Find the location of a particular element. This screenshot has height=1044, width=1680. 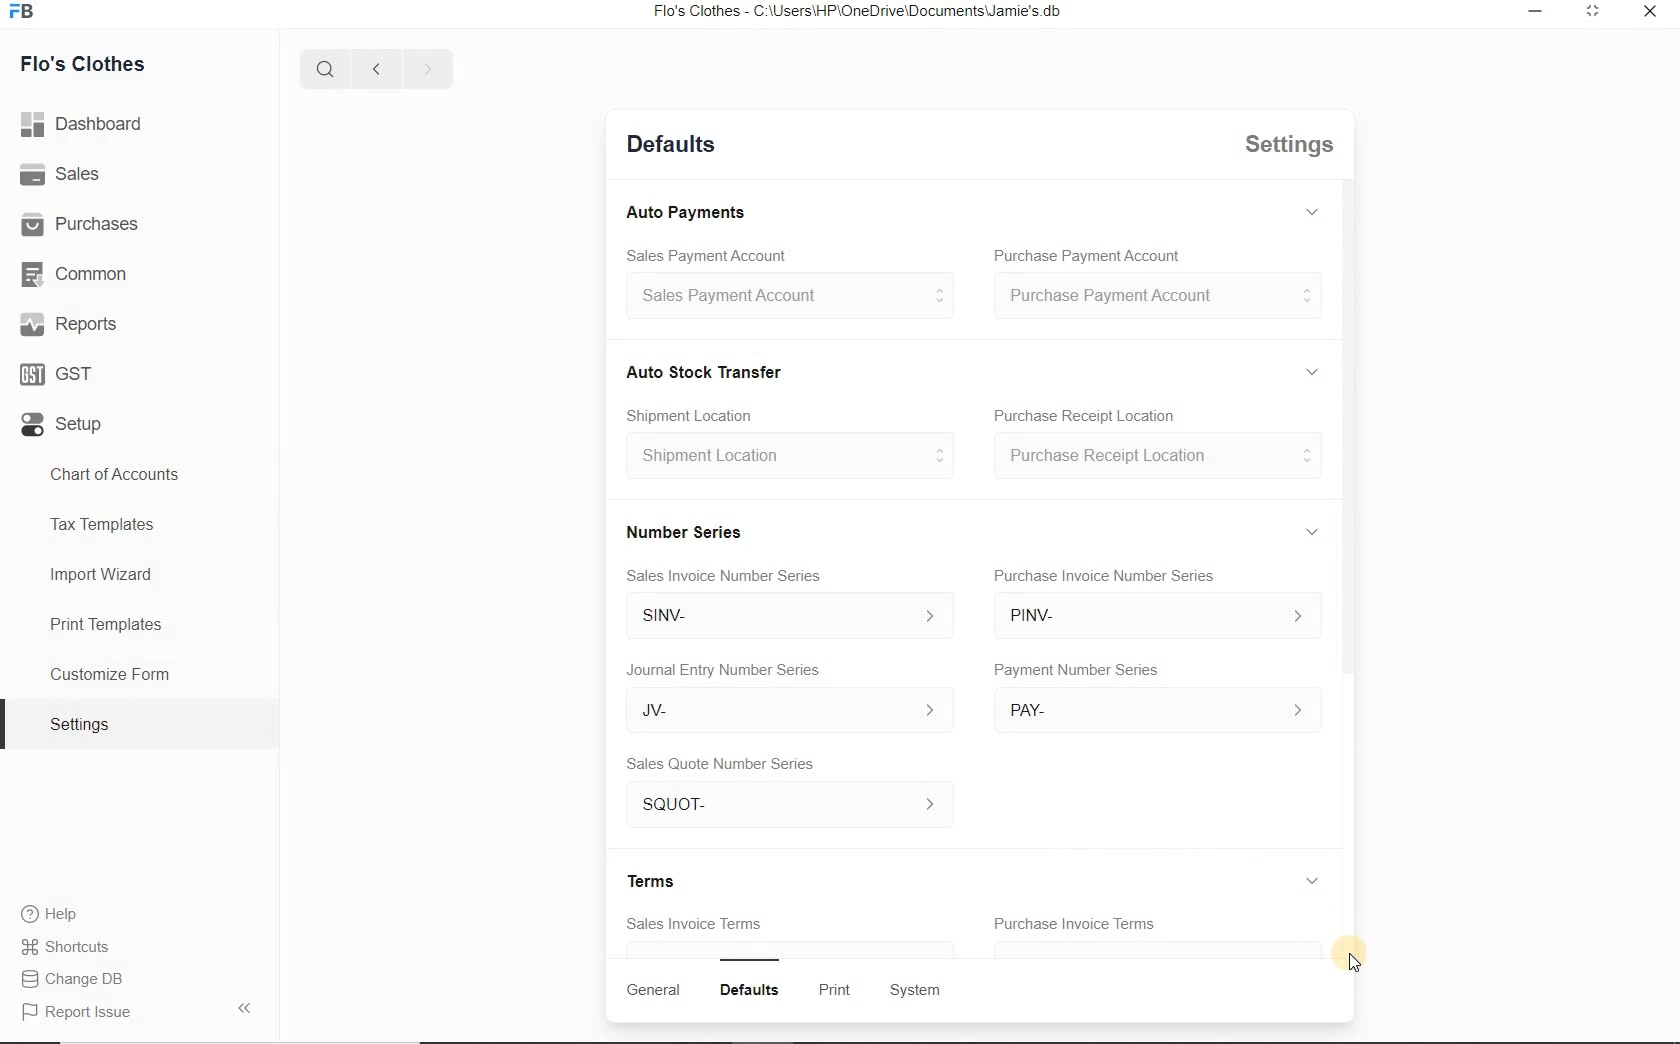

Minimize is located at coordinates (1536, 11).